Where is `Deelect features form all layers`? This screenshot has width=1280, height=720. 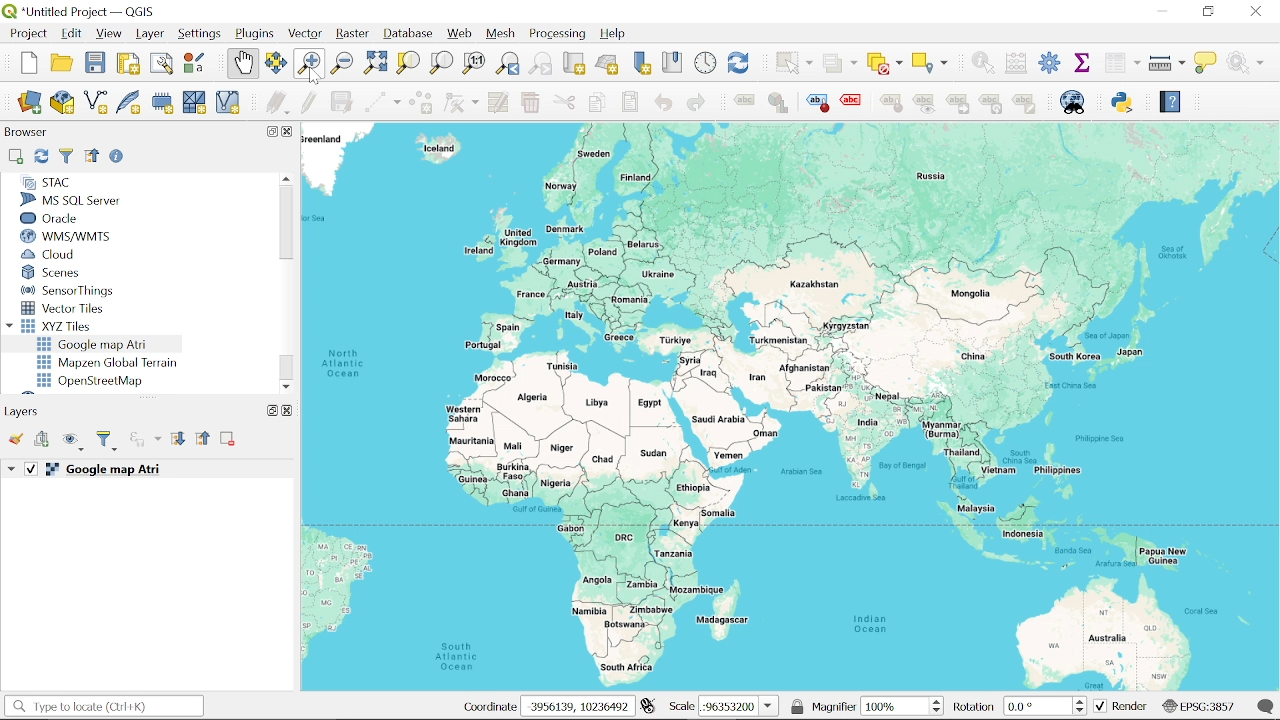 Deelect features form all layers is located at coordinates (885, 64).